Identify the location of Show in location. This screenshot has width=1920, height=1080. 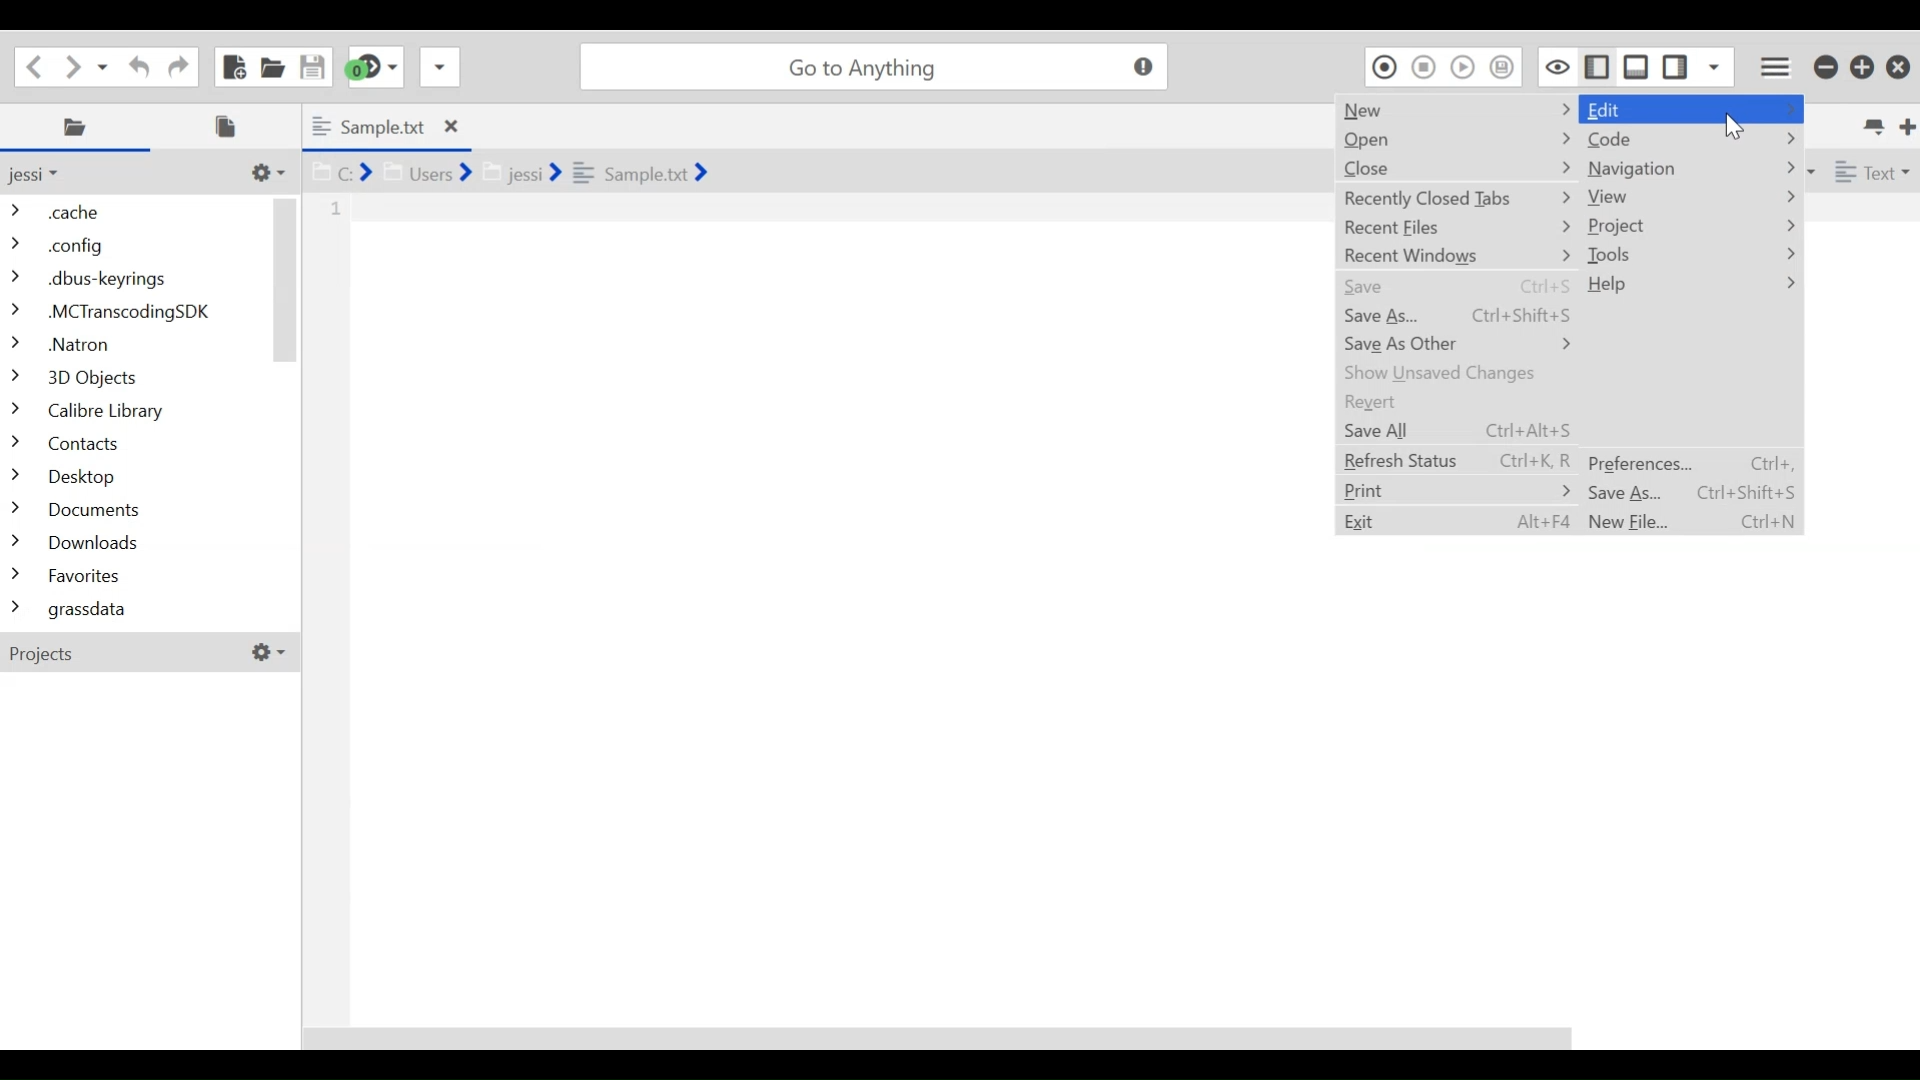
(507, 170).